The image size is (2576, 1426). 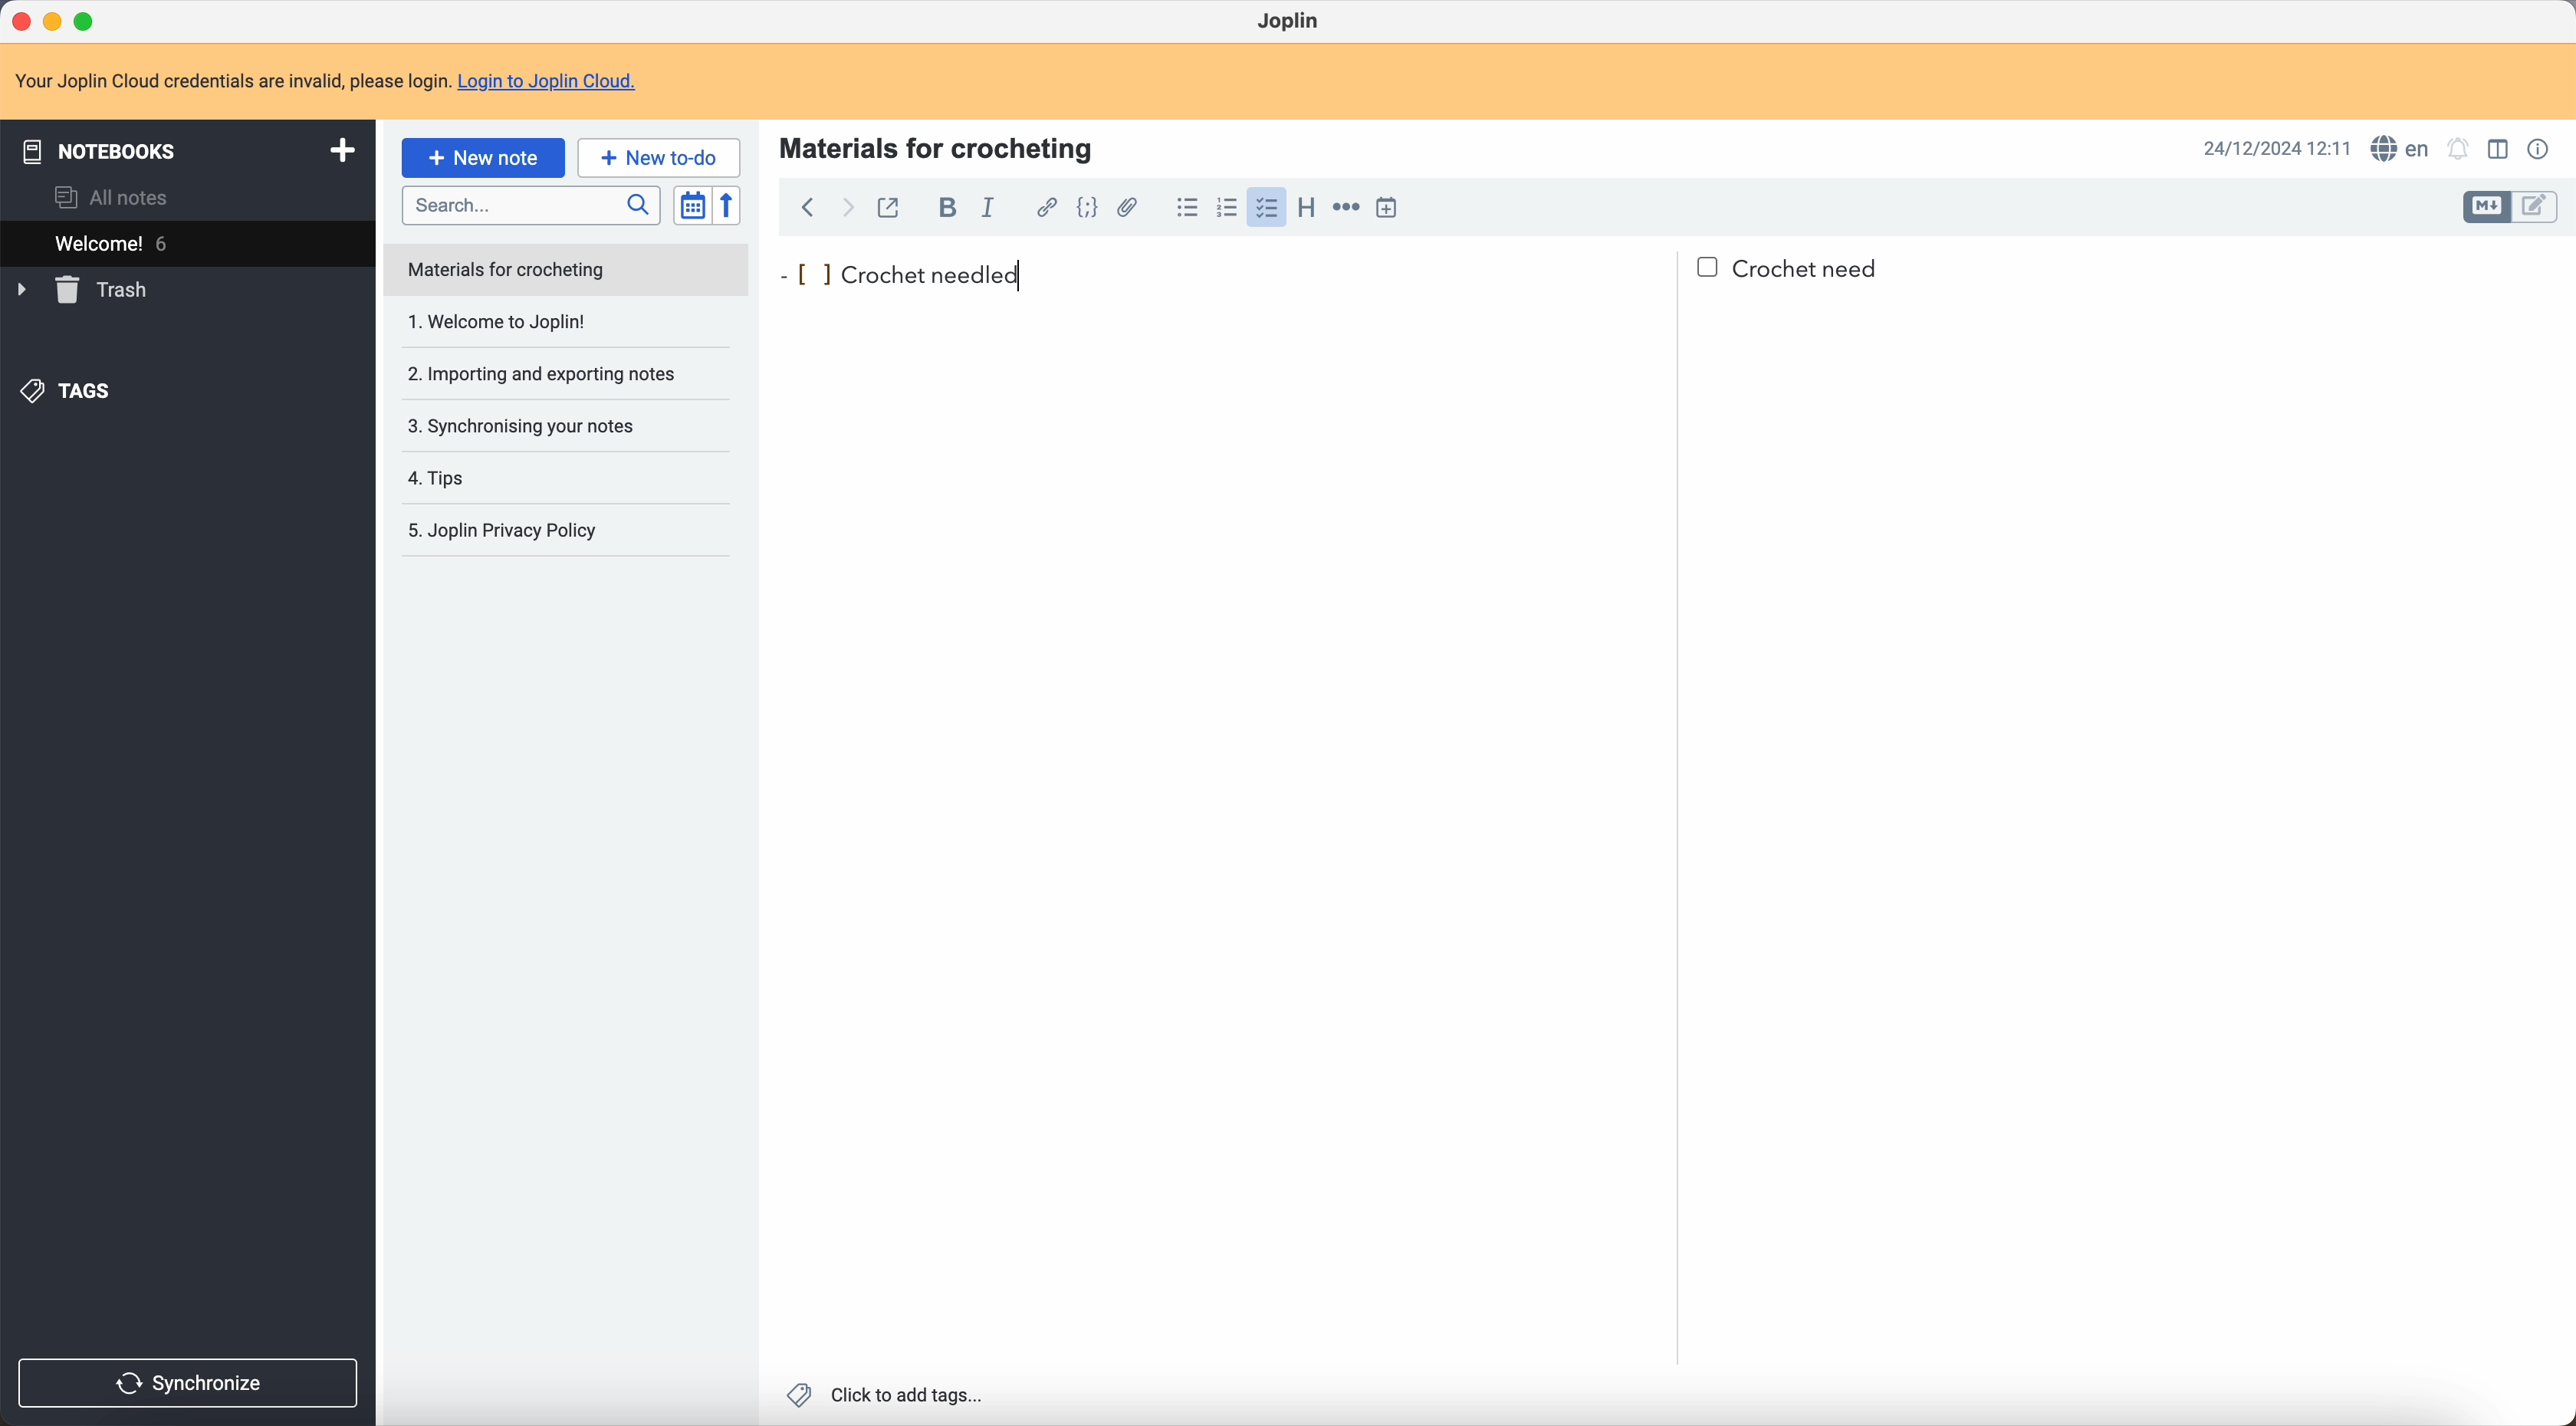 What do you see at coordinates (118, 197) in the screenshot?
I see `all notes` at bounding box center [118, 197].